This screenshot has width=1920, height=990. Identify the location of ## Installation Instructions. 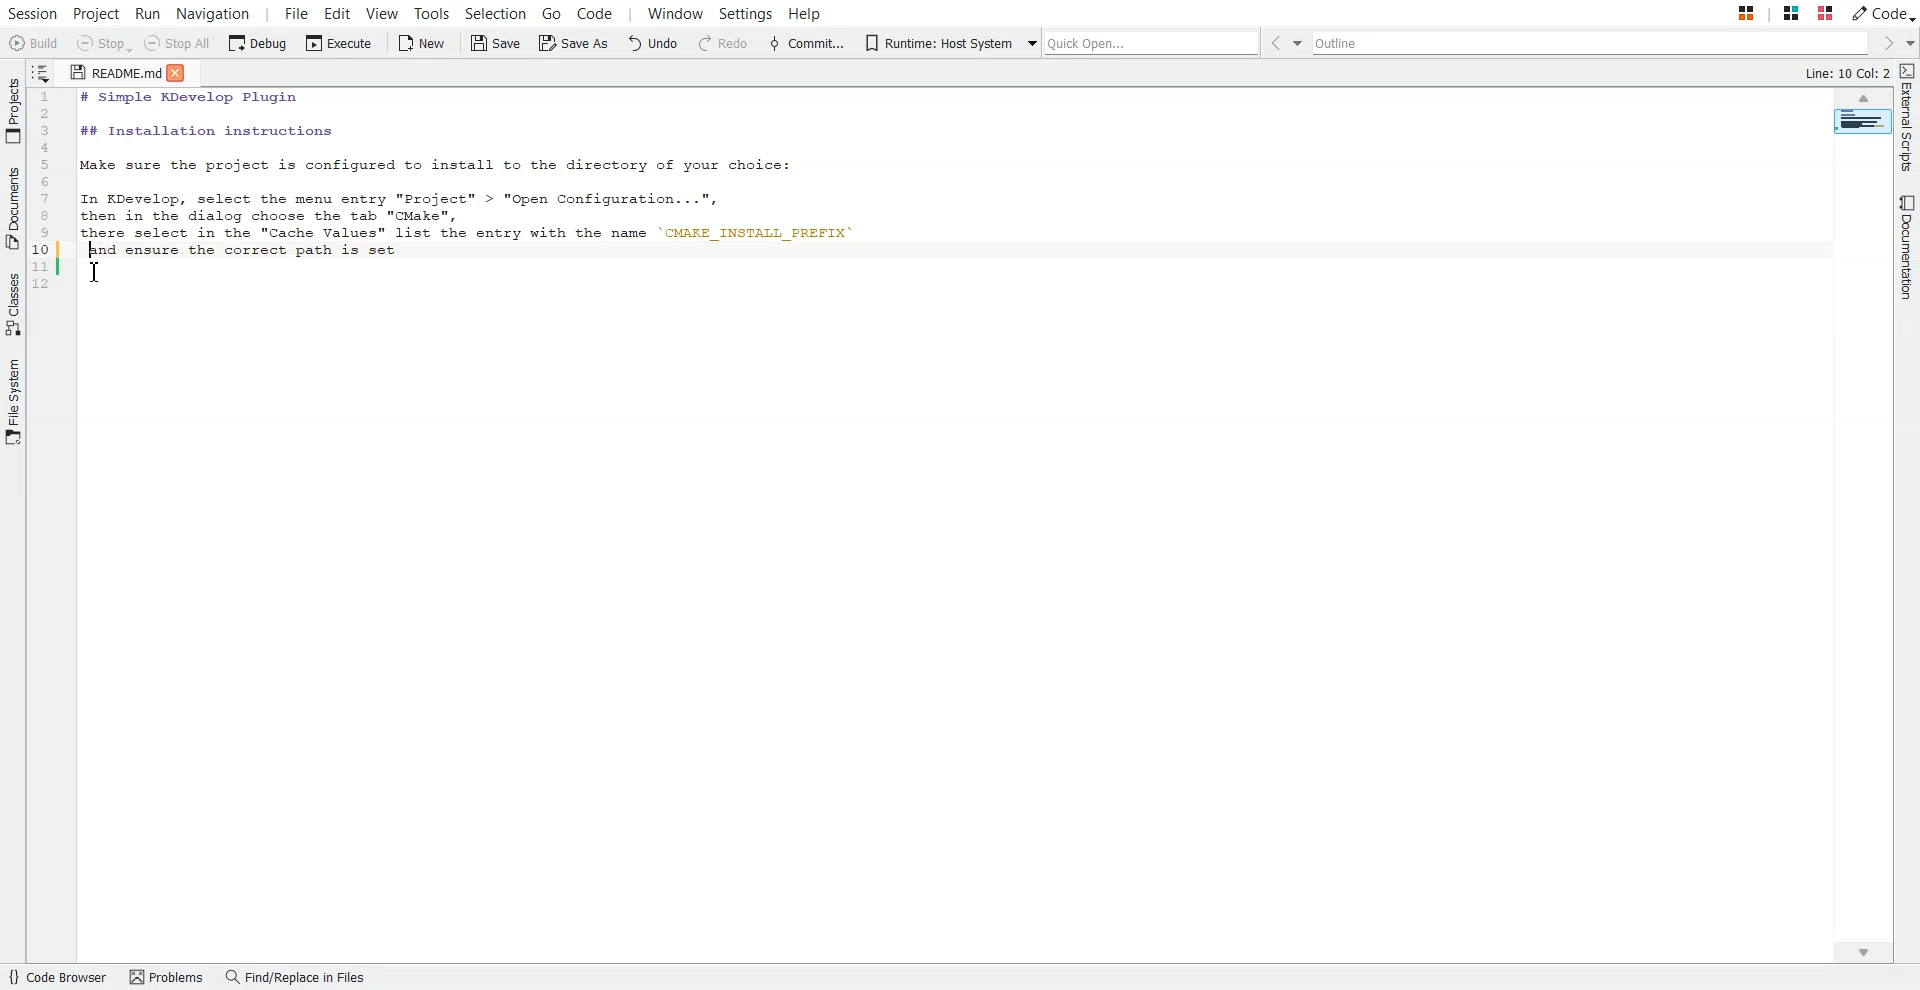
(204, 132).